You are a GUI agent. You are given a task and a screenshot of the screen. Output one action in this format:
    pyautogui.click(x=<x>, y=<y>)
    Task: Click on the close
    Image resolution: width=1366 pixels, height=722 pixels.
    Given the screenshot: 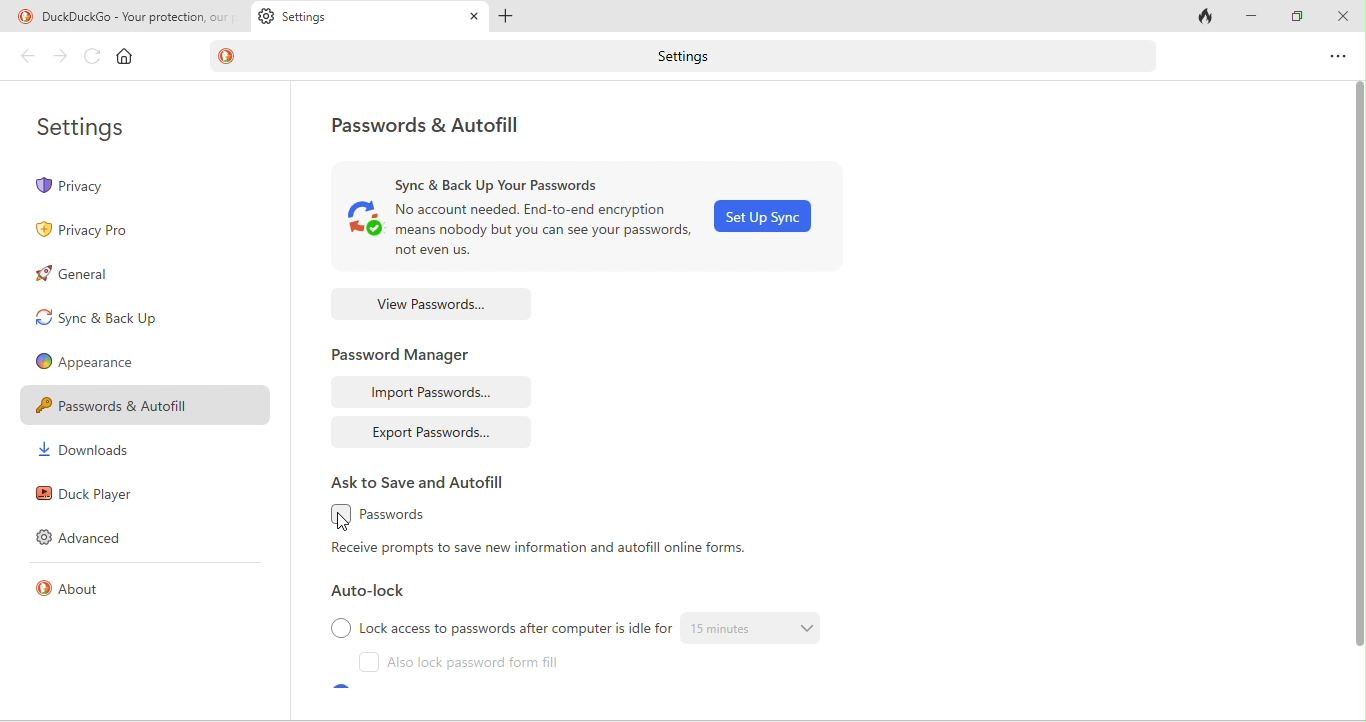 What is the action you would take?
    pyautogui.click(x=1342, y=15)
    